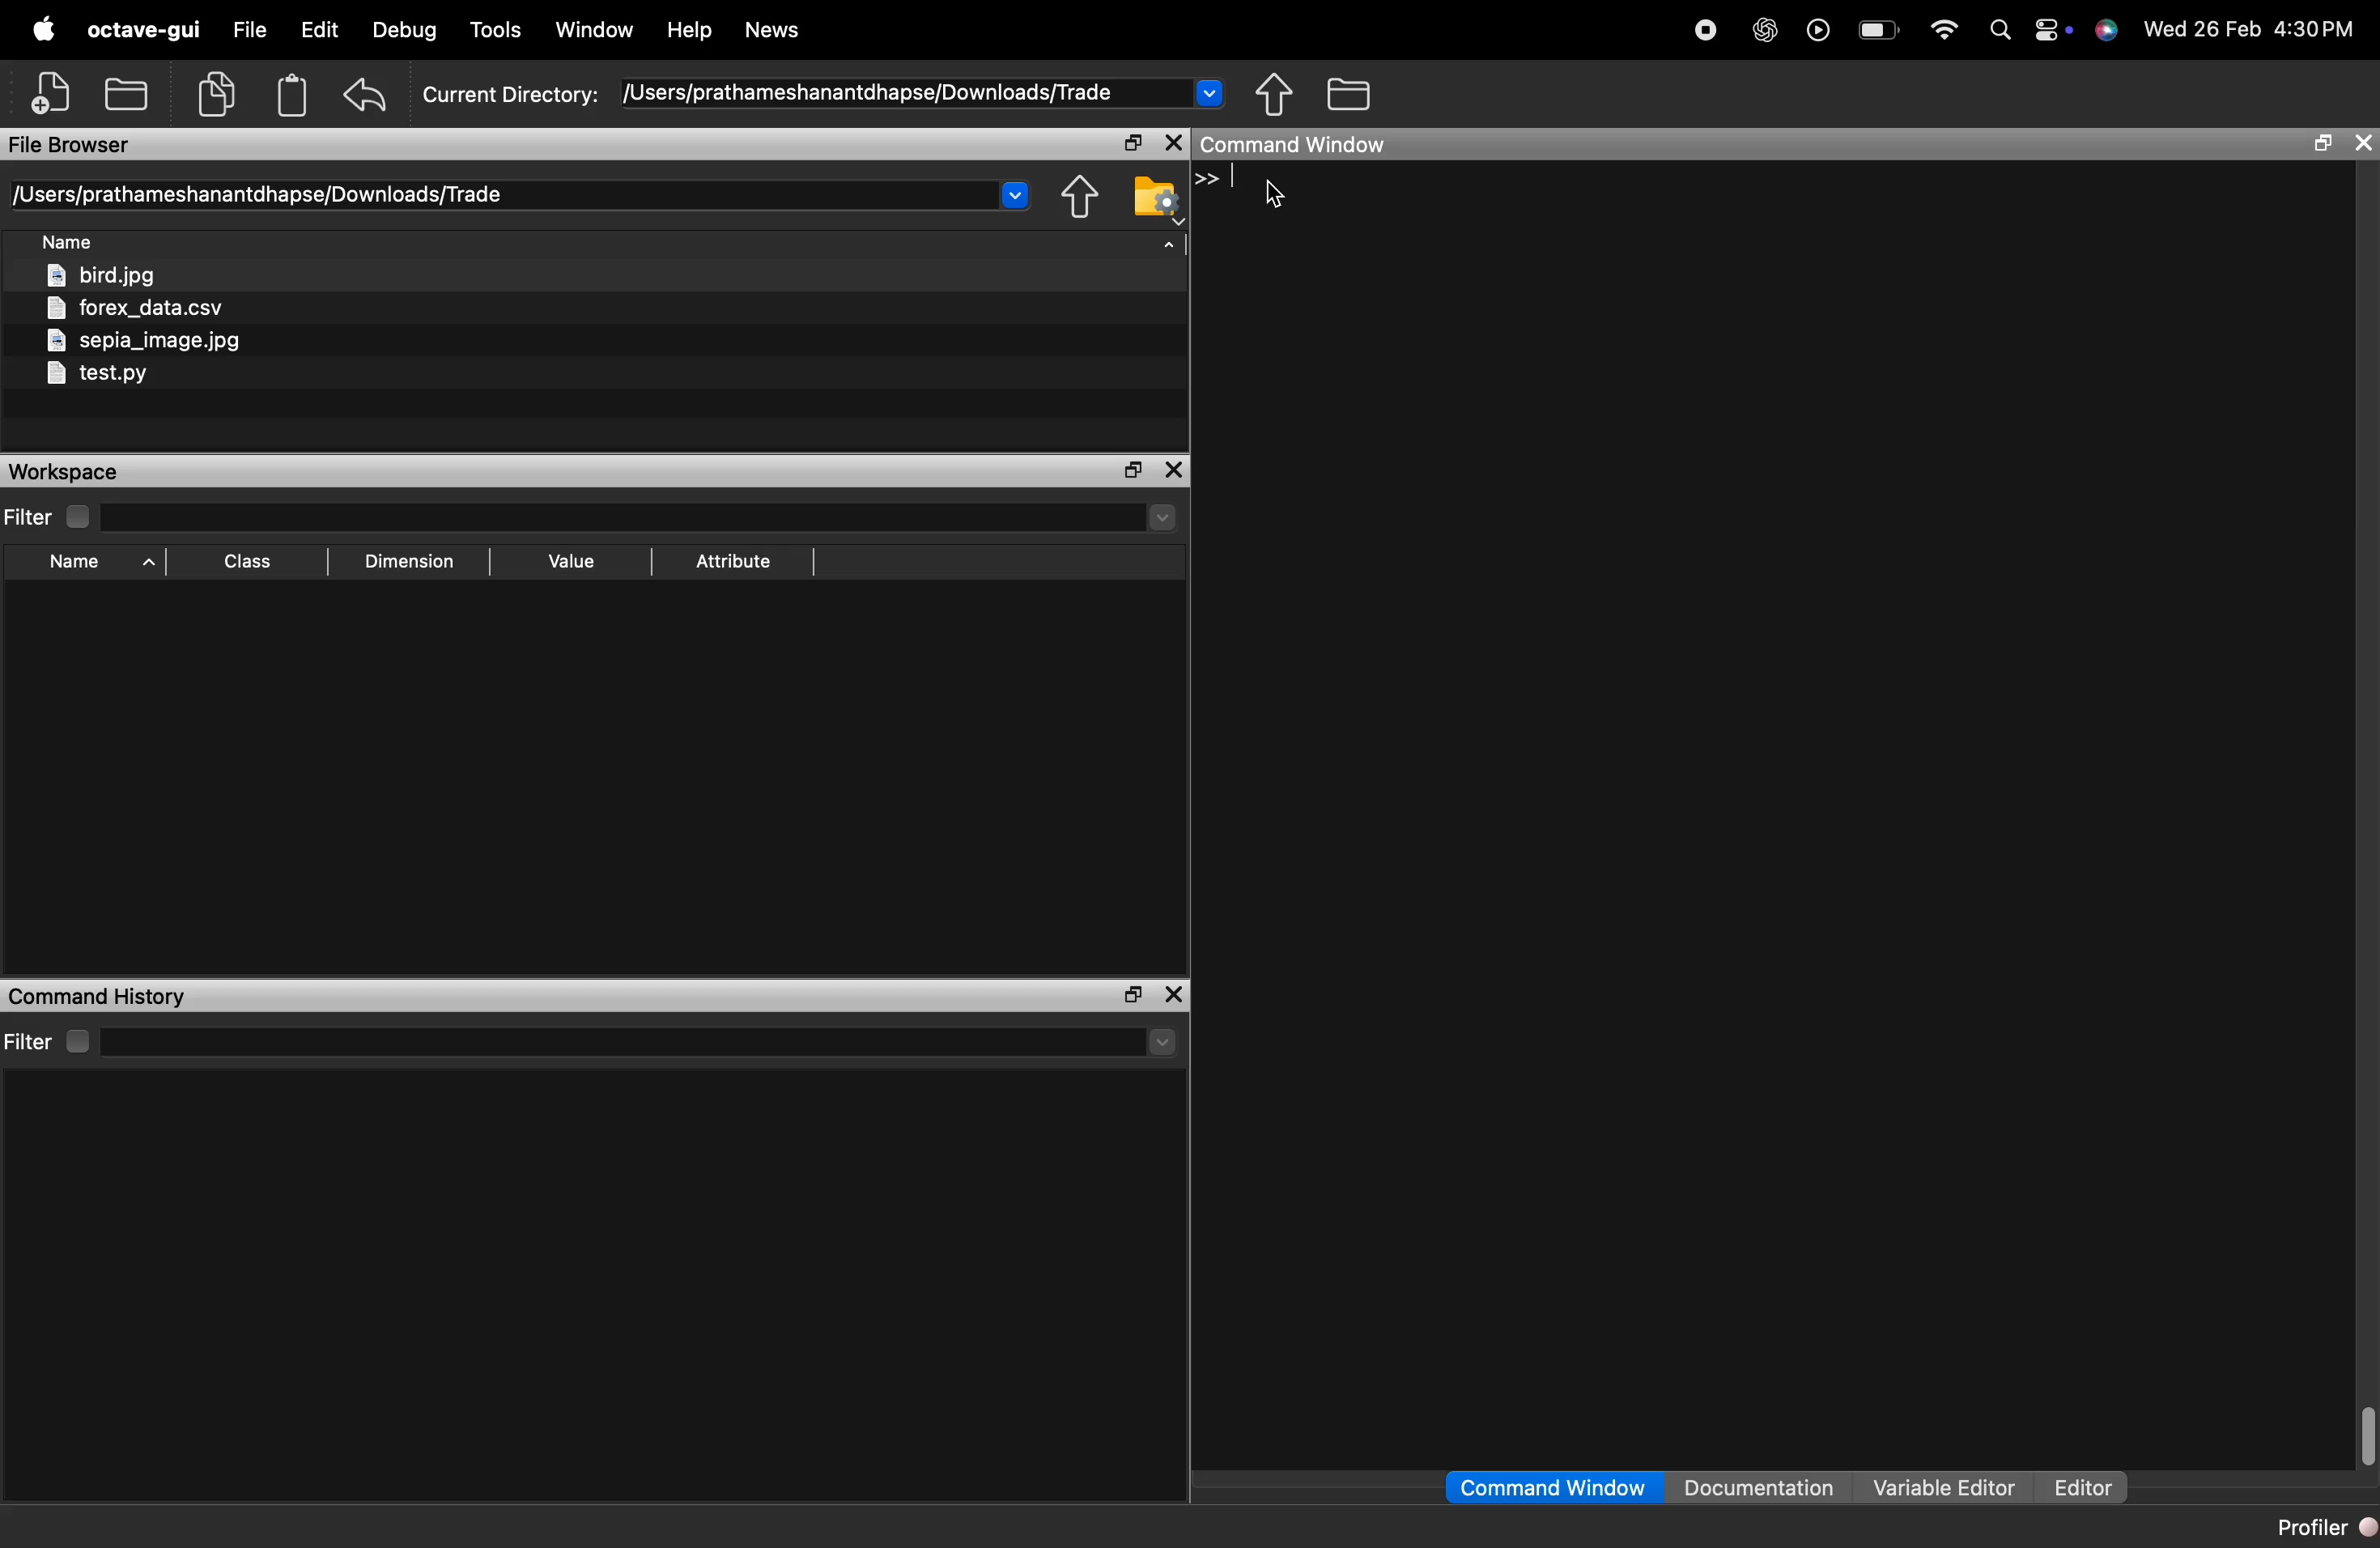 The width and height of the screenshot is (2380, 1548). Describe the element at coordinates (103, 273) in the screenshot. I see ` bird.jpg` at that location.